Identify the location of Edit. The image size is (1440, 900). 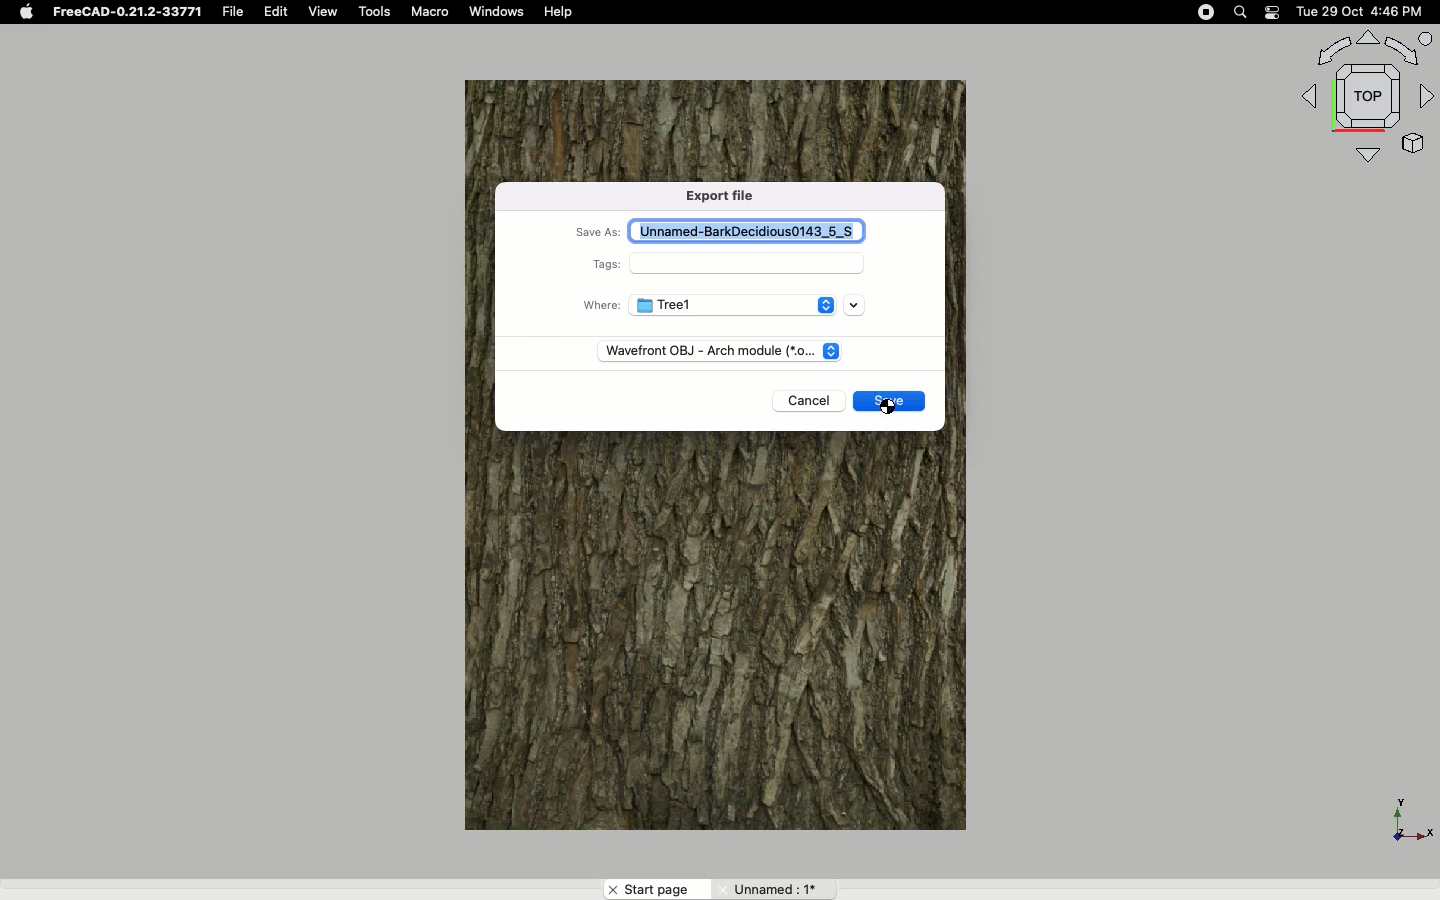
(278, 12).